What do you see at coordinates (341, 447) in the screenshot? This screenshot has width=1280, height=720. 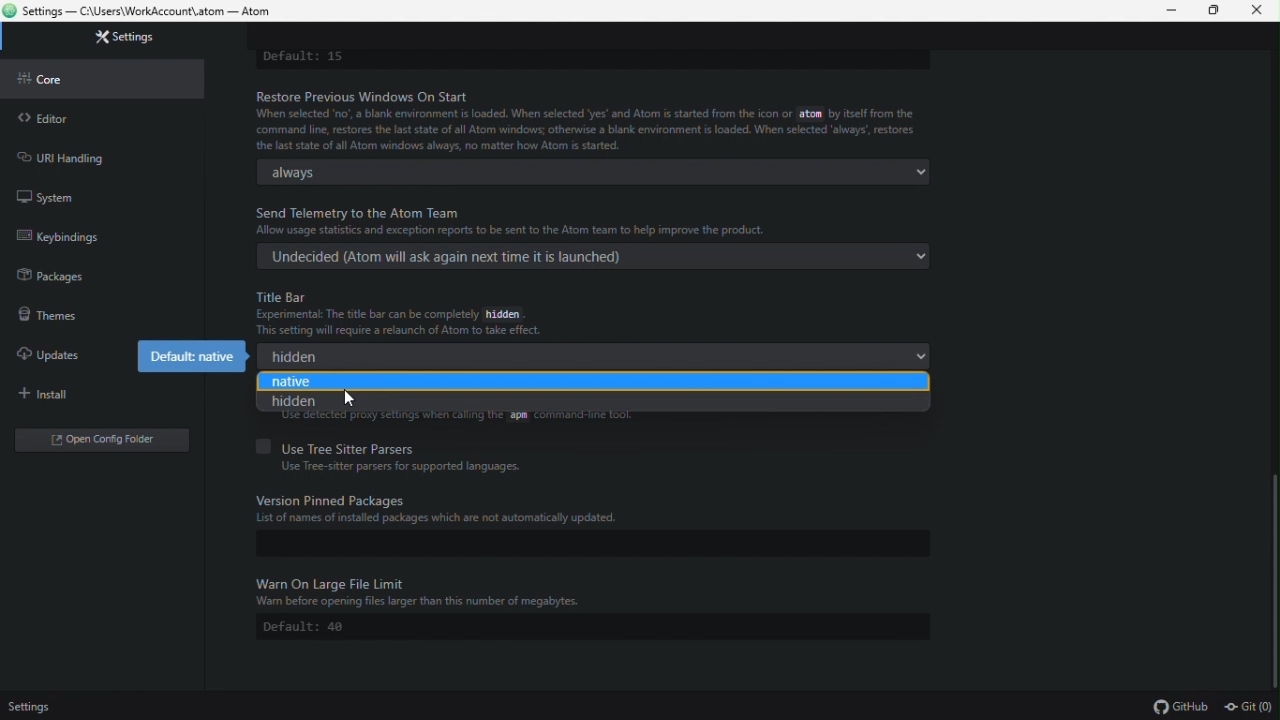 I see `Use Tree Sitter Parsers` at bounding box center [341, 447].